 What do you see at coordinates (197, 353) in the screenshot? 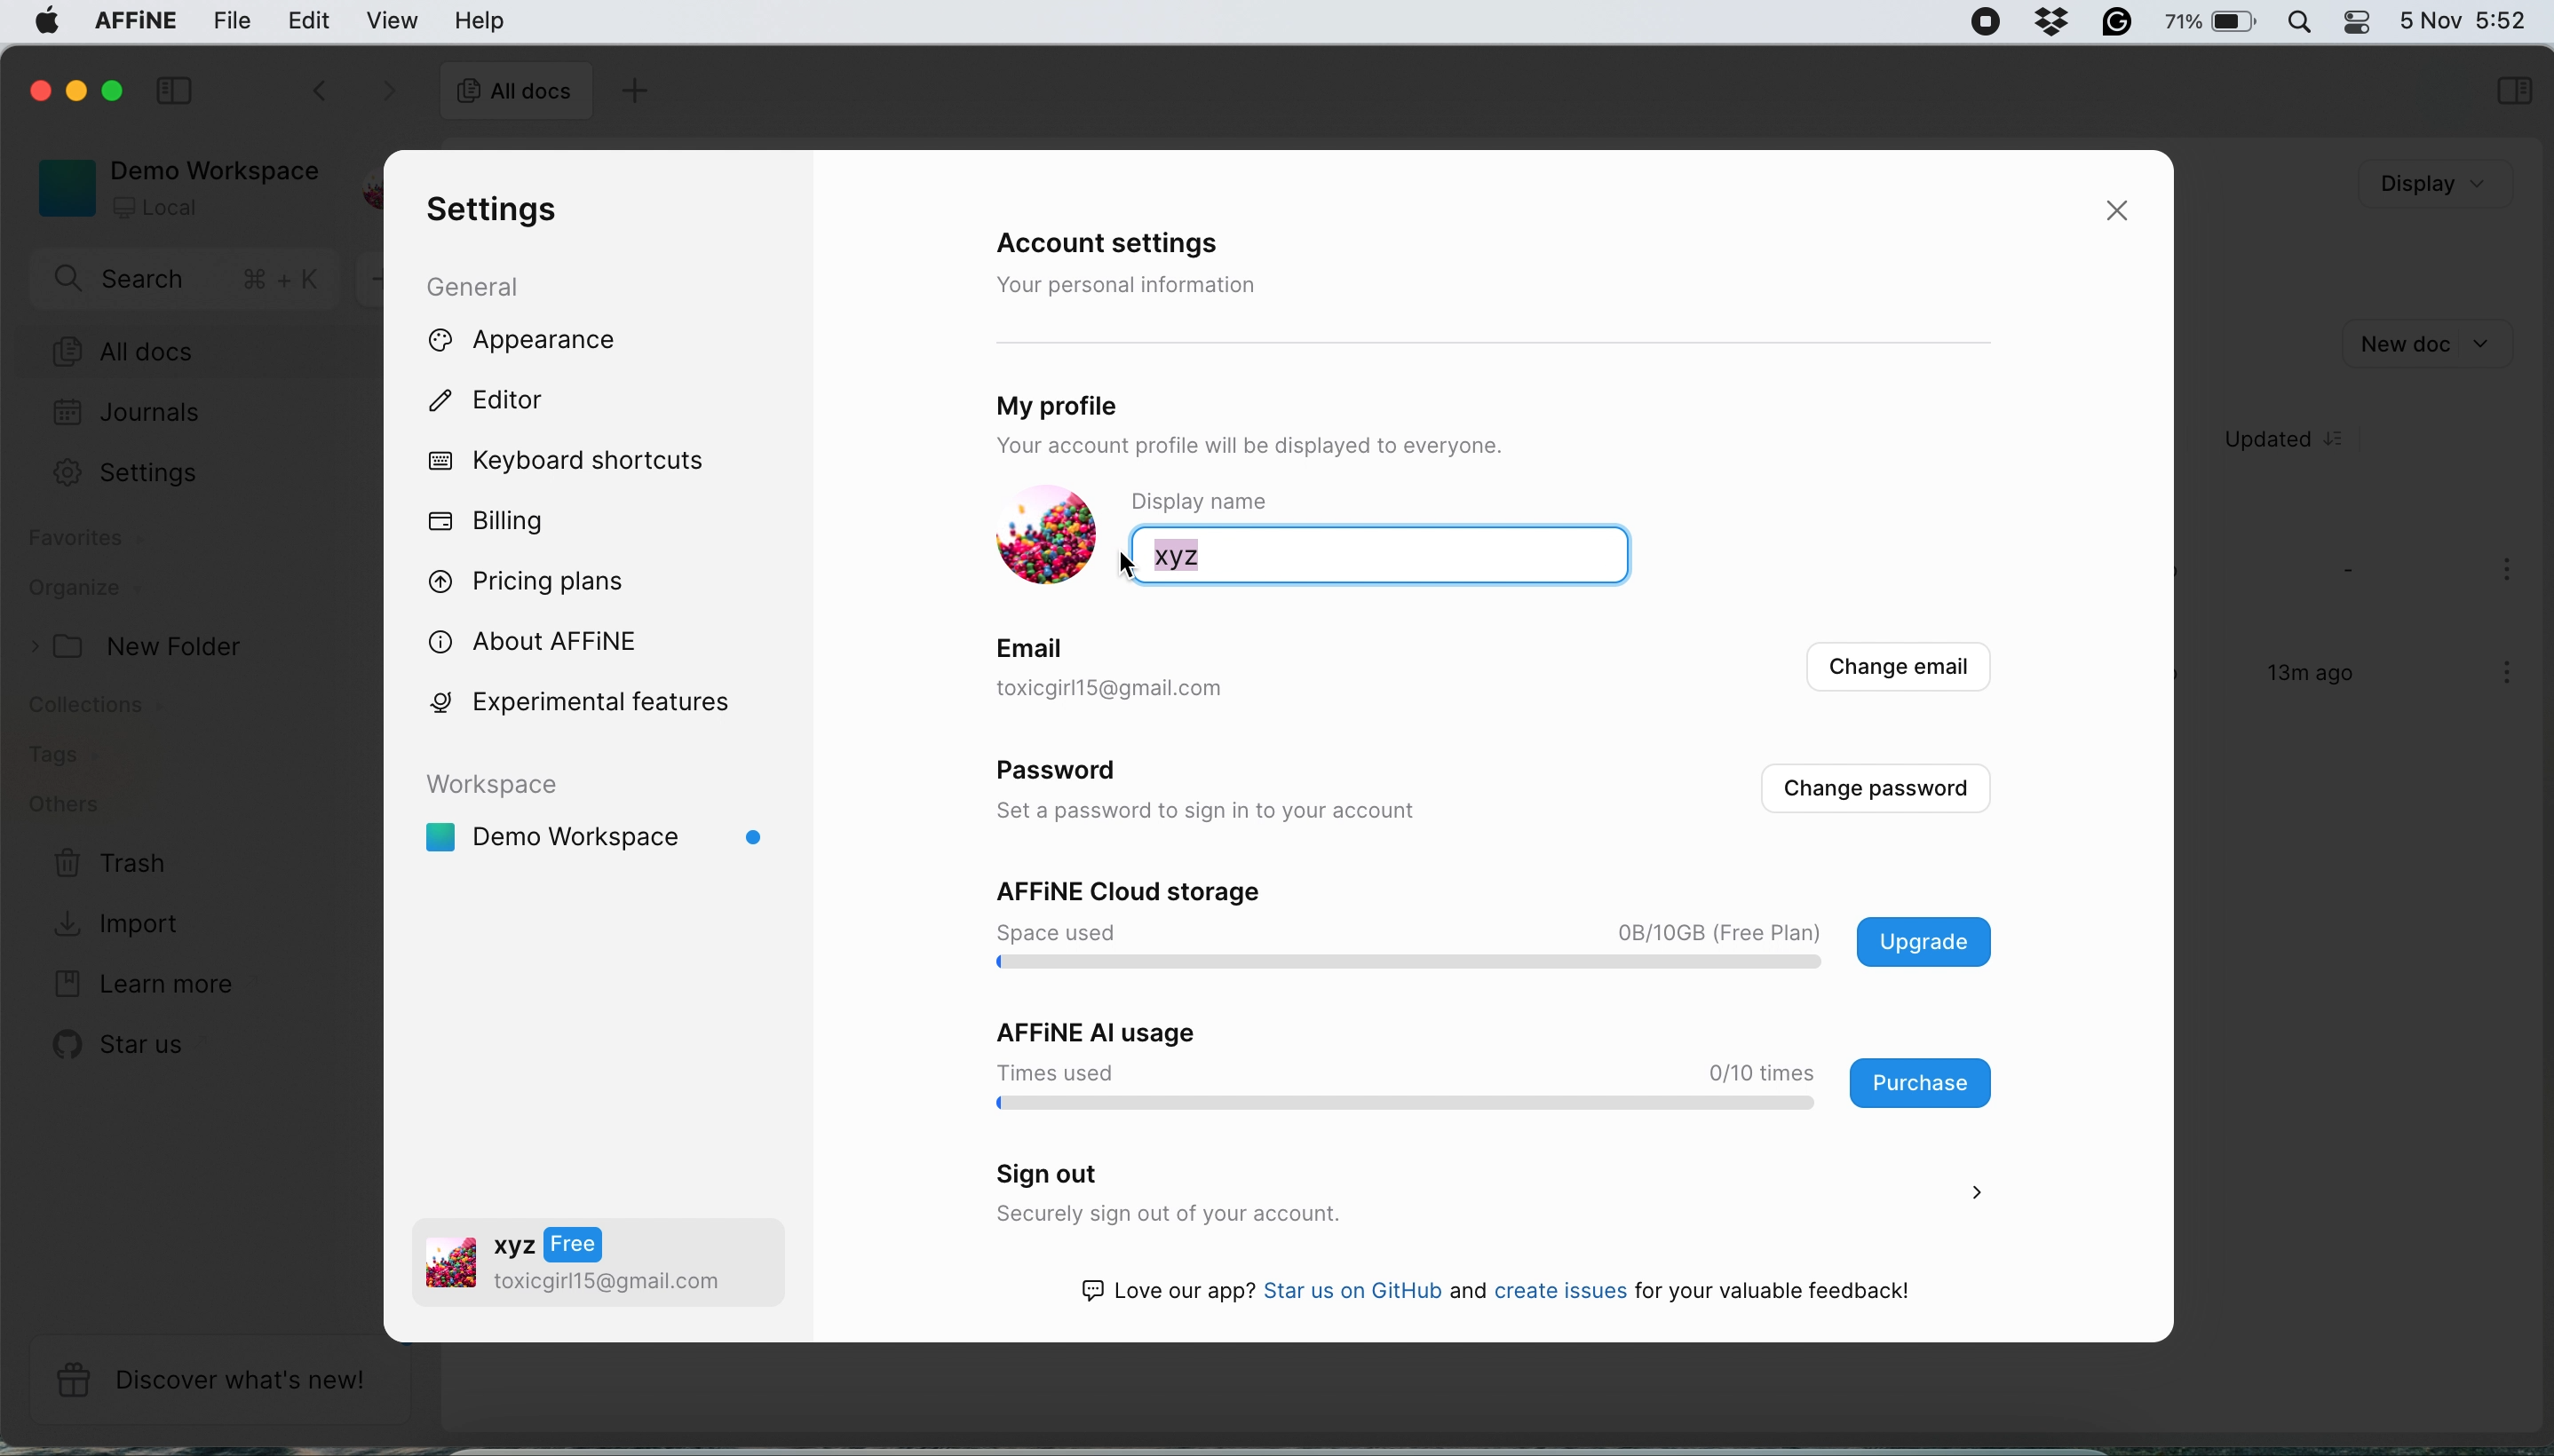
I see `all docs` at bounding box center [197, 353].